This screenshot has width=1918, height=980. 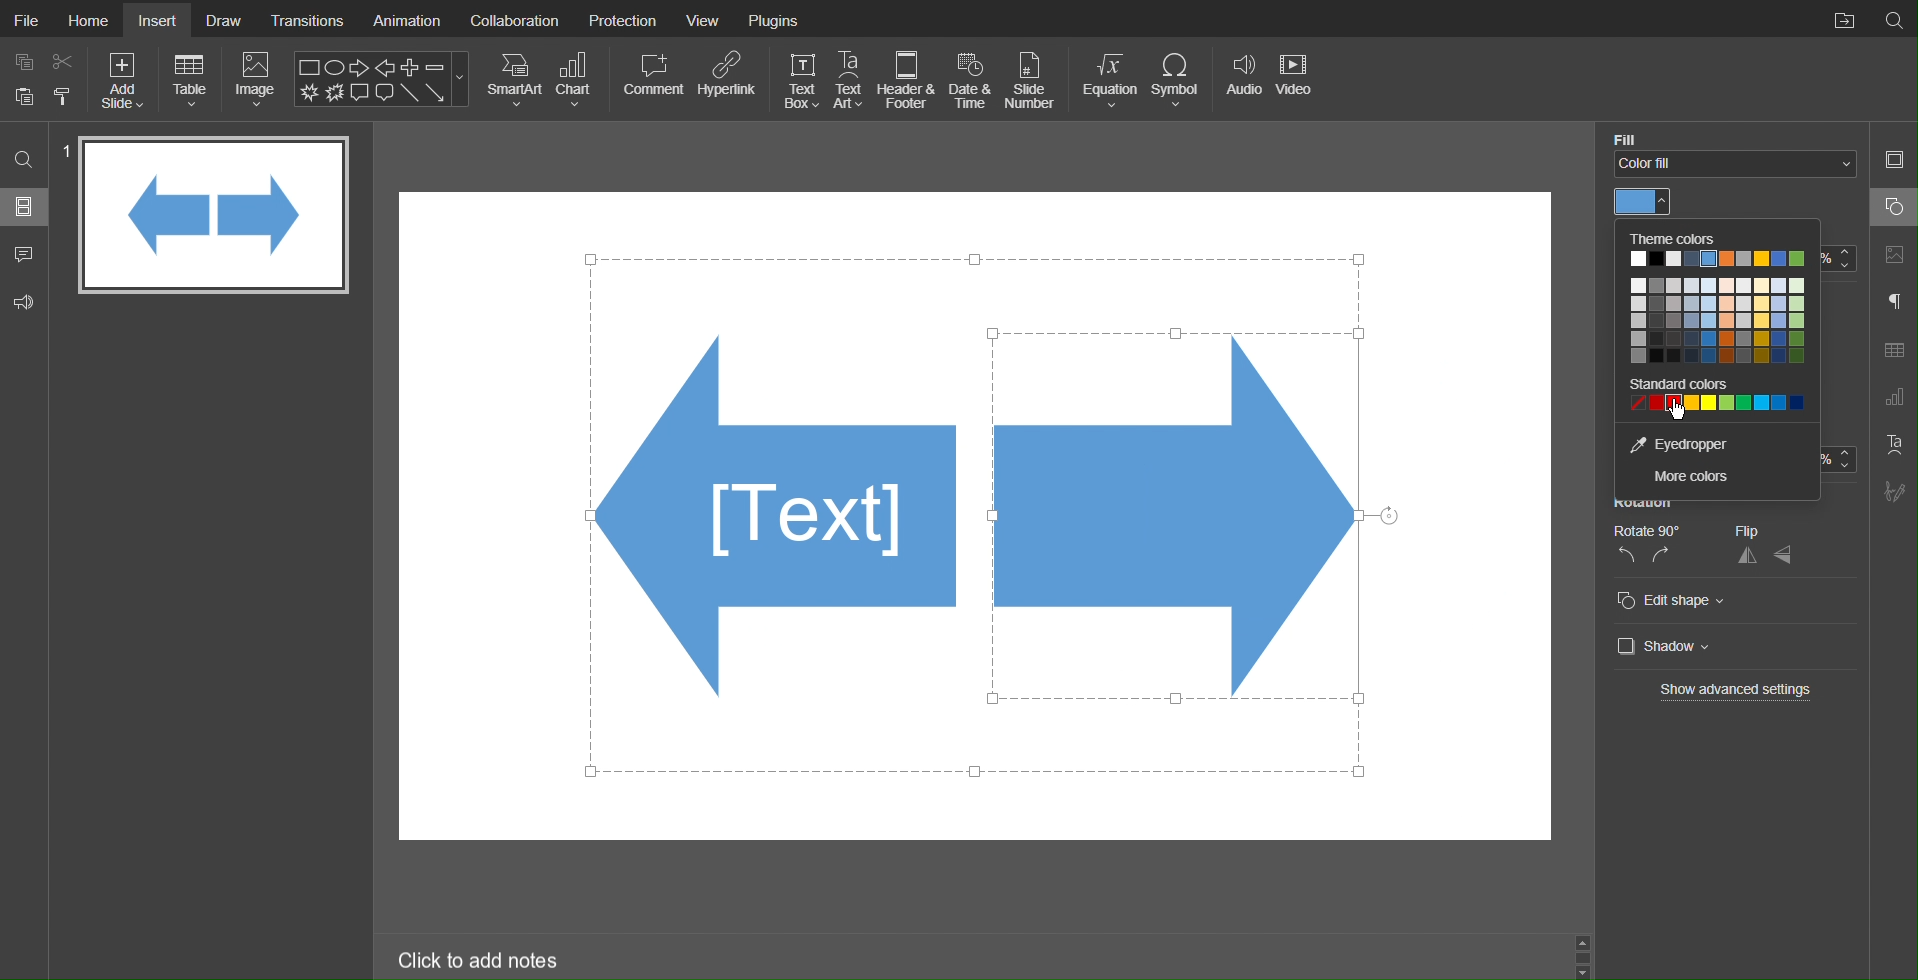 I want to click on cut, so click(x=64, y=60).